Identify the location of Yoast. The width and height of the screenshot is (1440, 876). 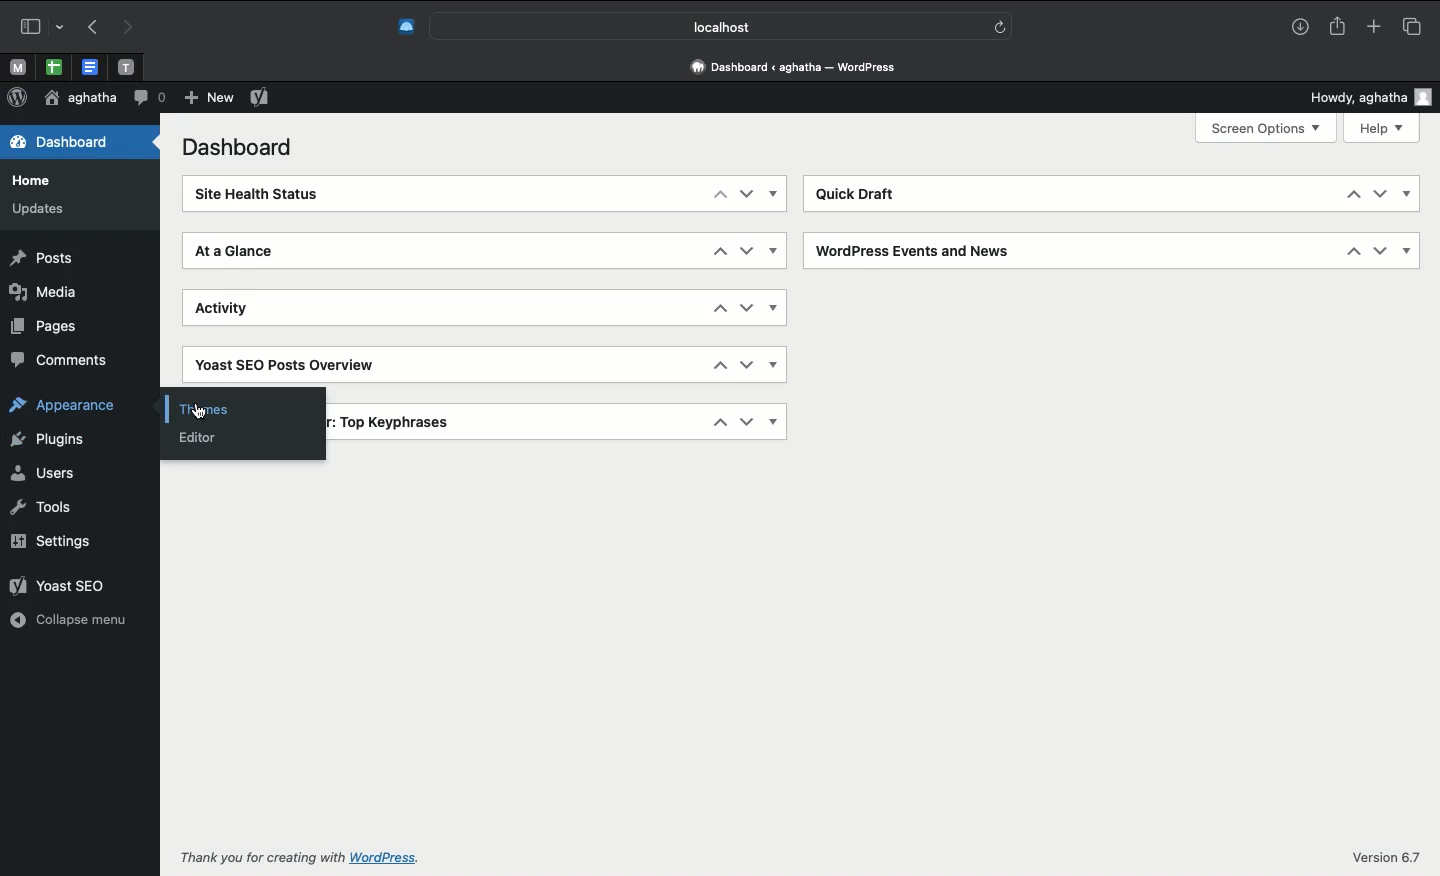
(291, 360).